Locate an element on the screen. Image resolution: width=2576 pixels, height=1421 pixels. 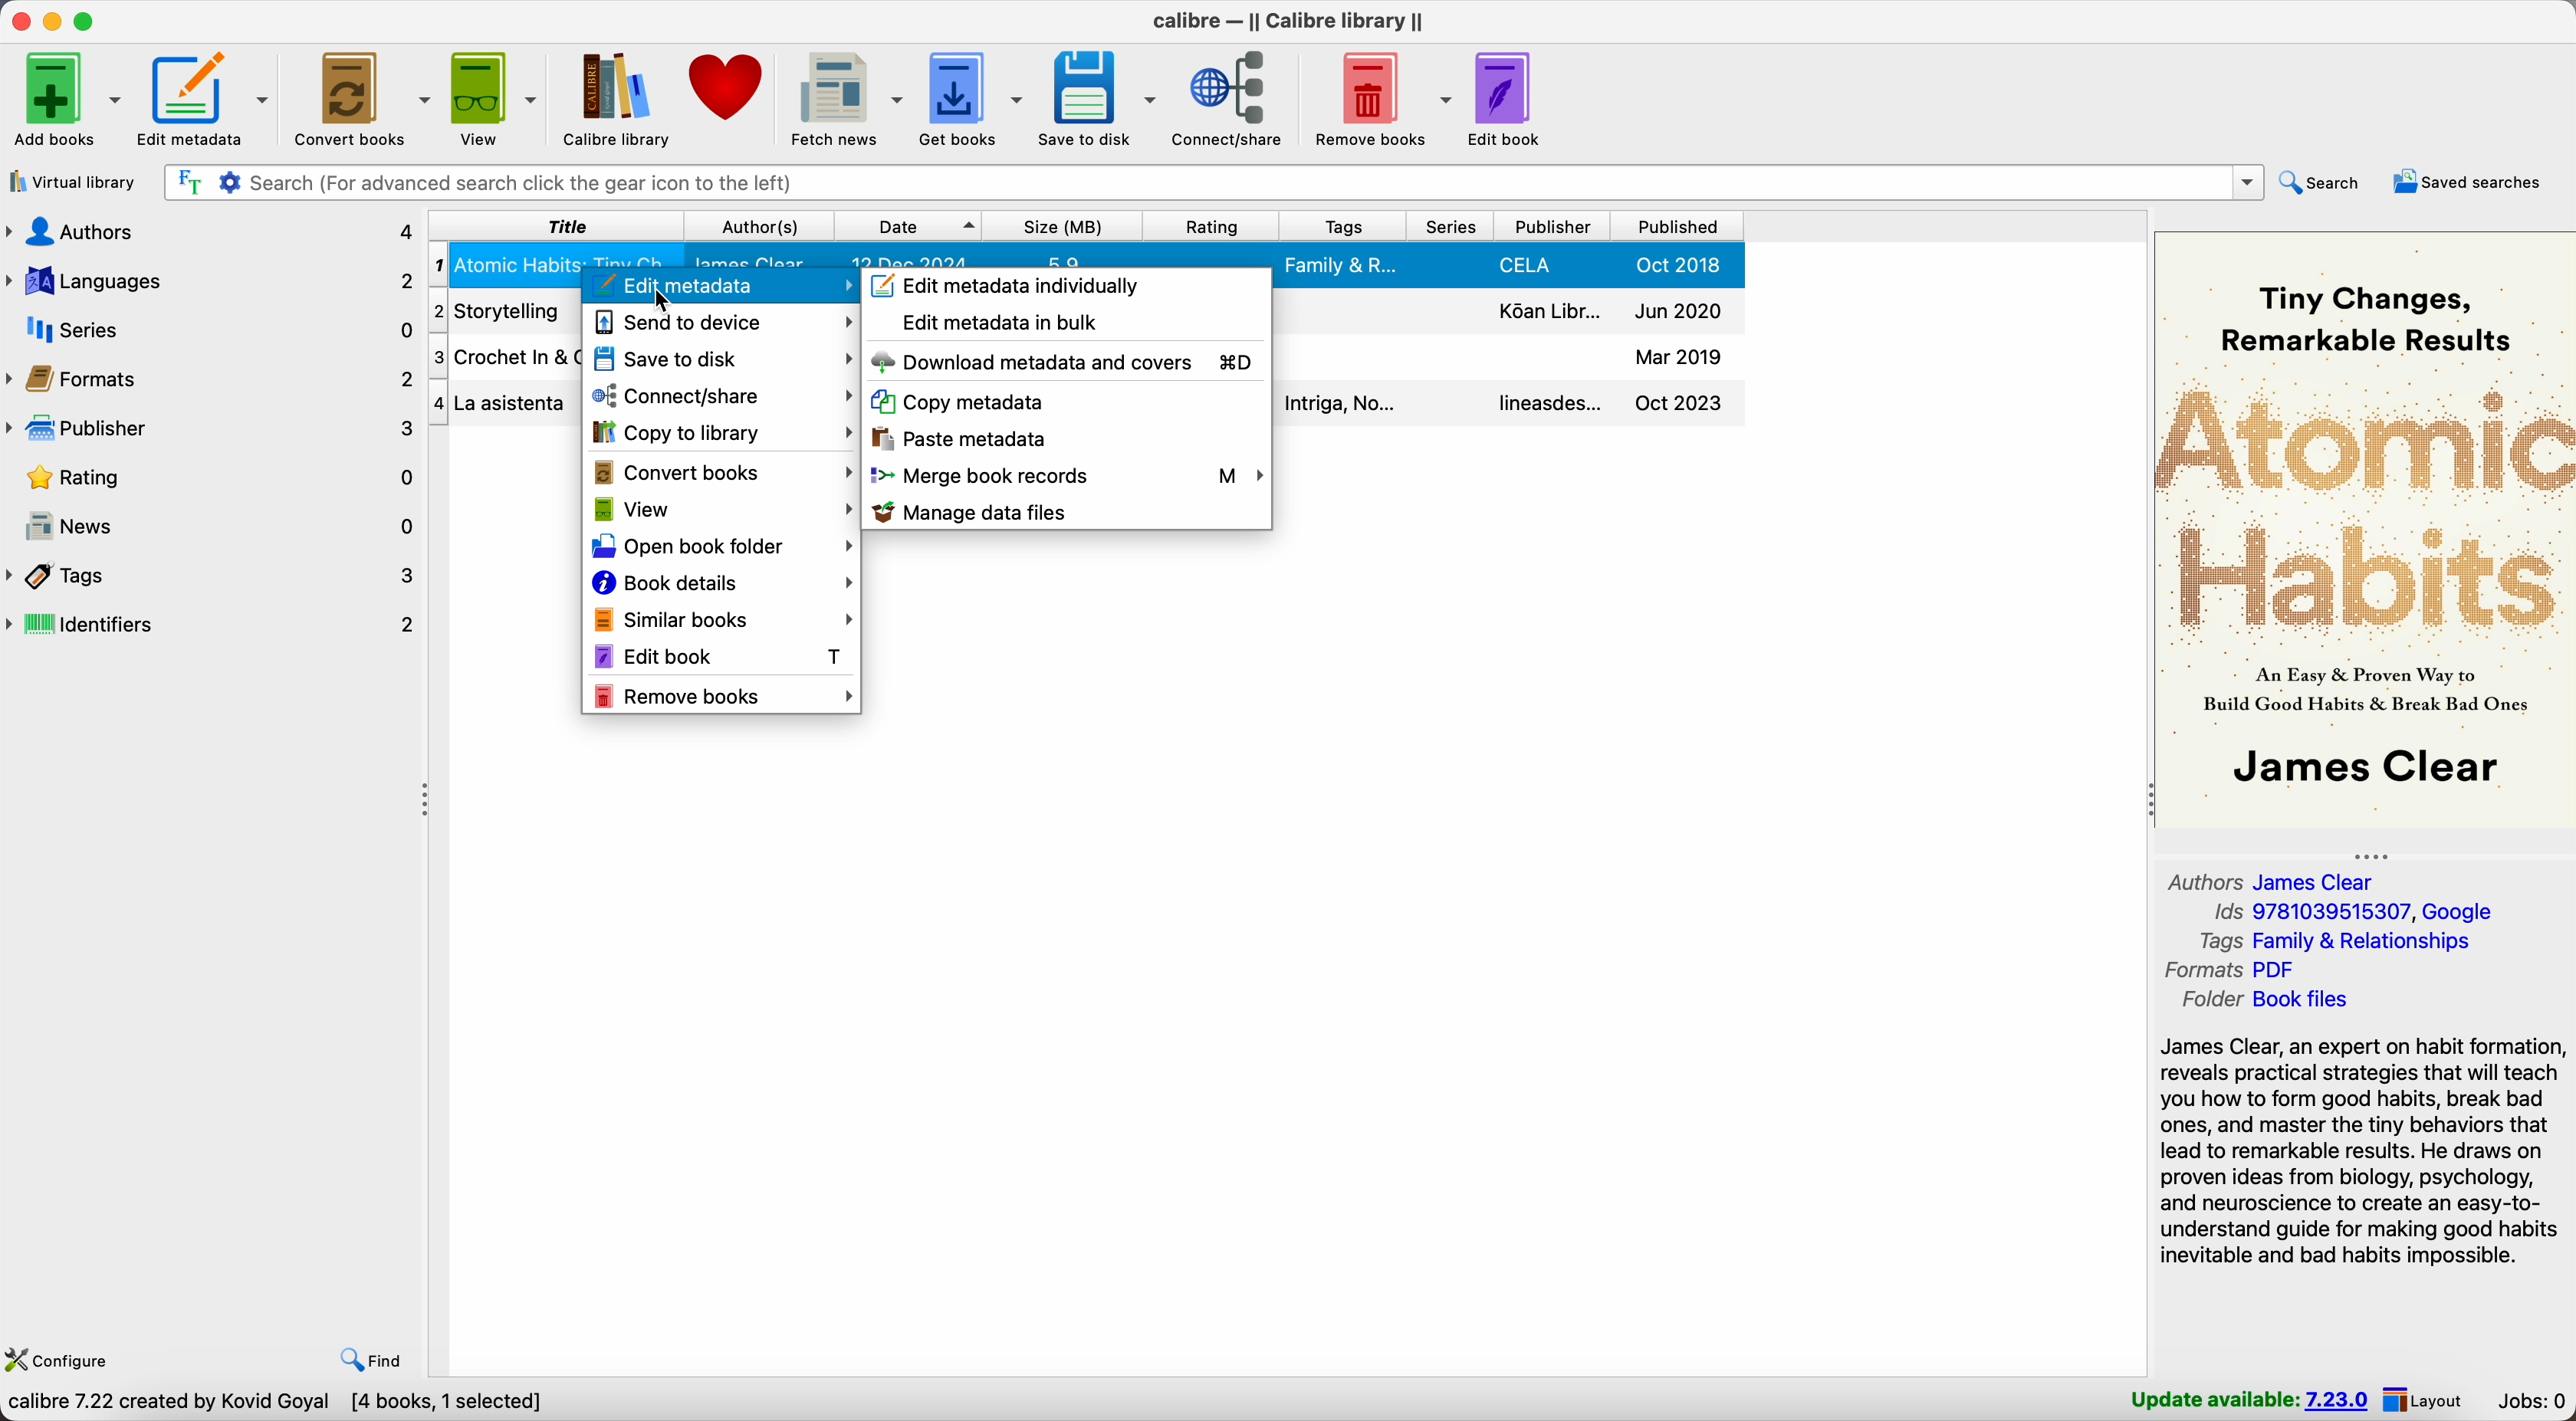
tags is located at coordinates (1346, 224).